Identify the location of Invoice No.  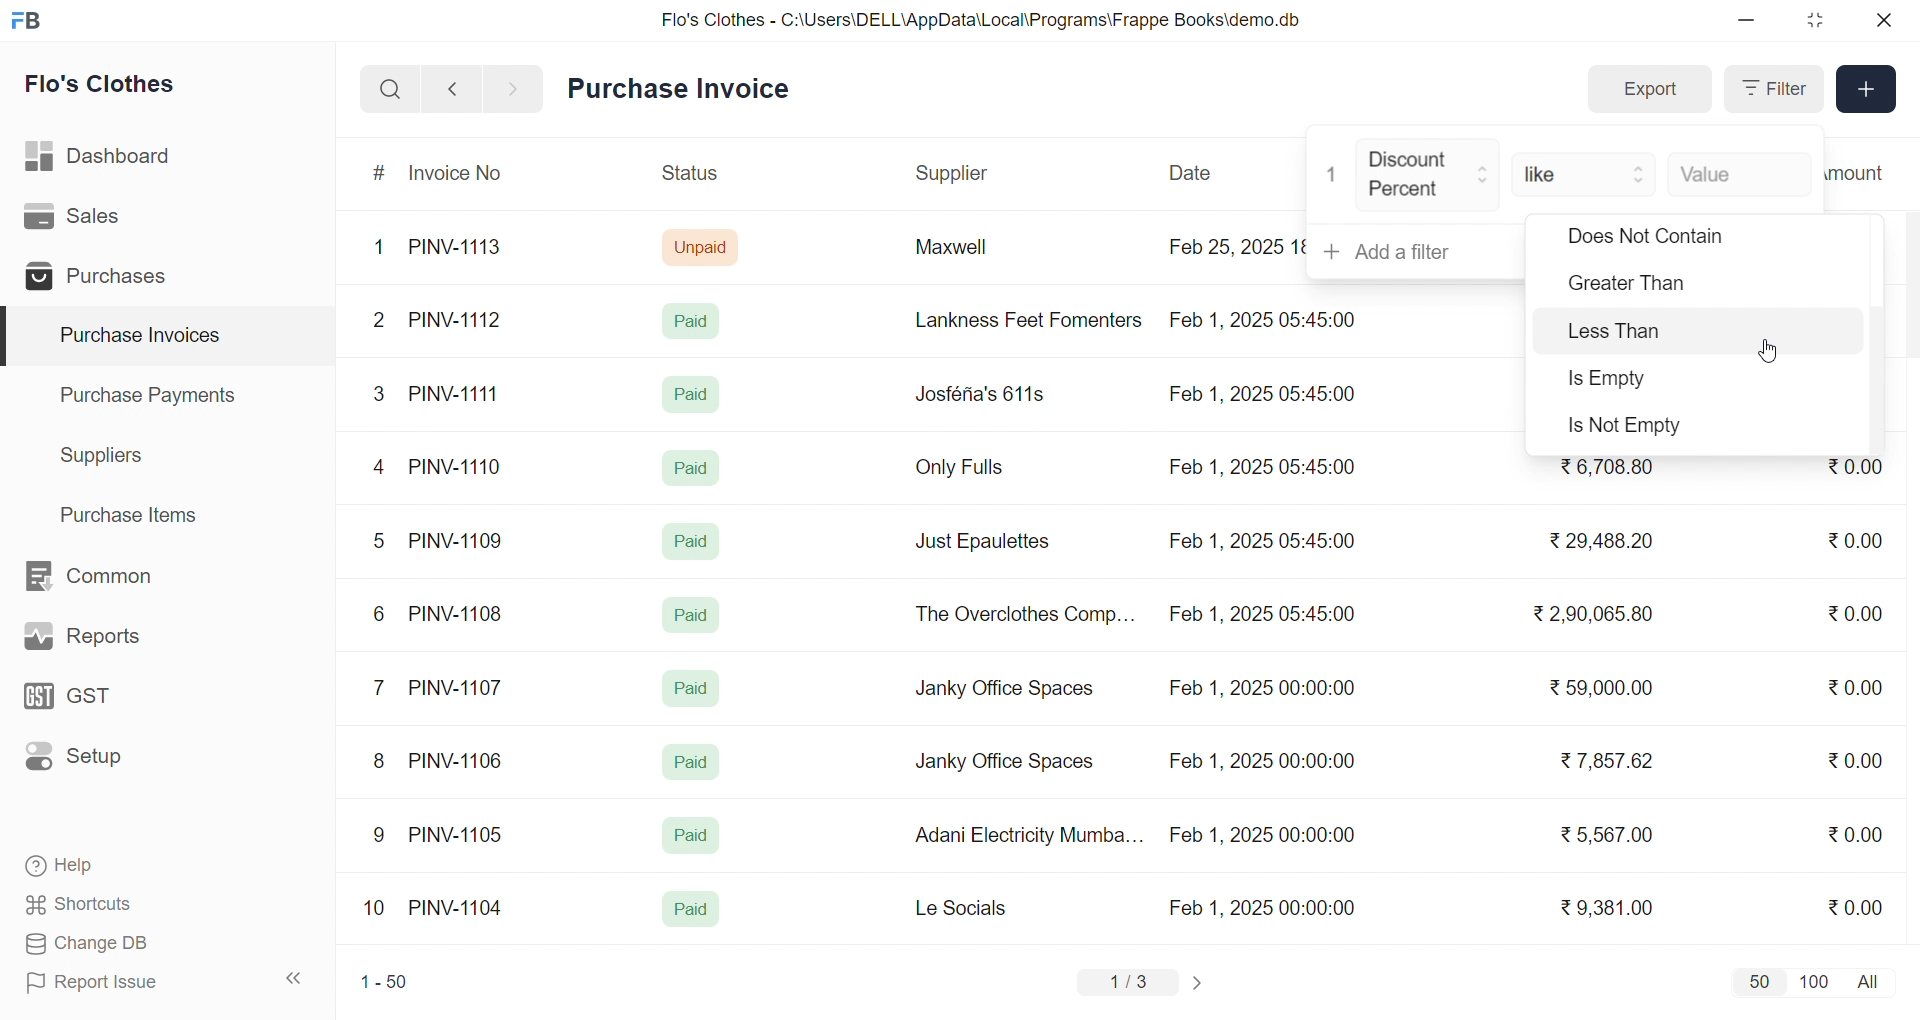
(463, 174).